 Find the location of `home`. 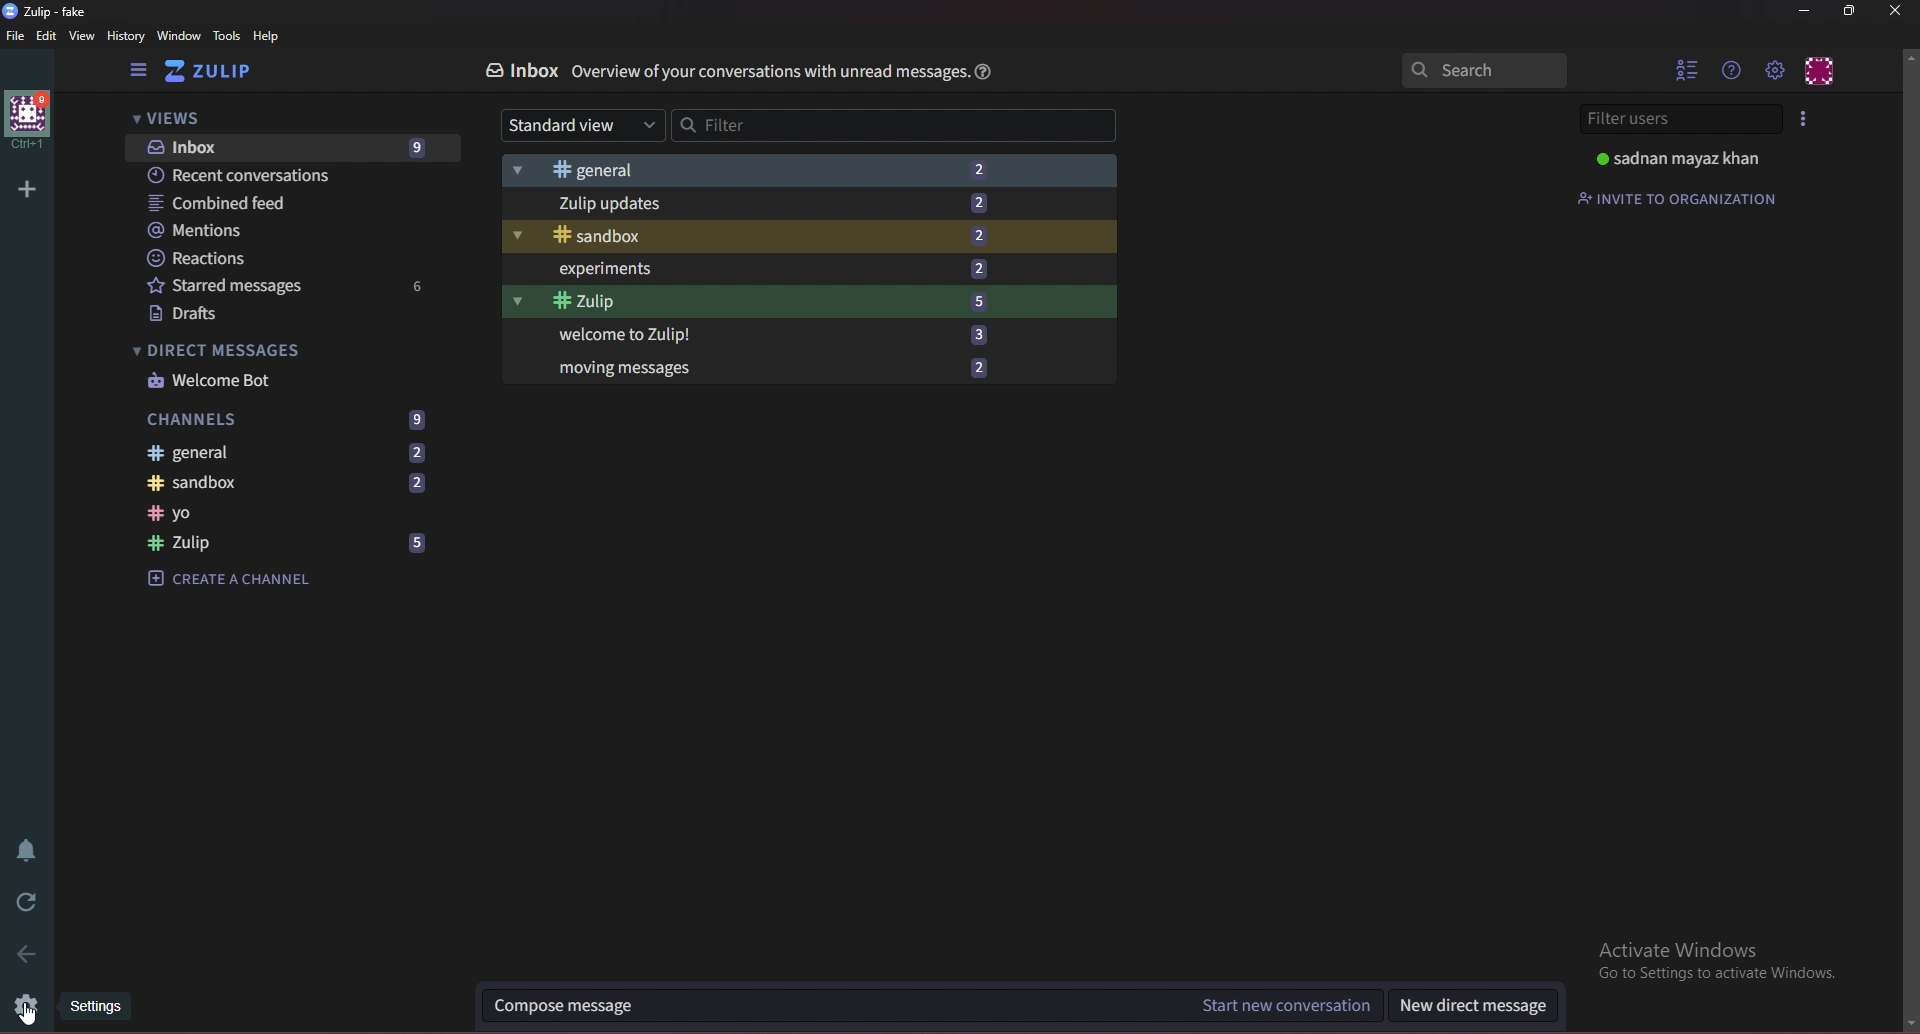

home is located at coordinates (30, 122).